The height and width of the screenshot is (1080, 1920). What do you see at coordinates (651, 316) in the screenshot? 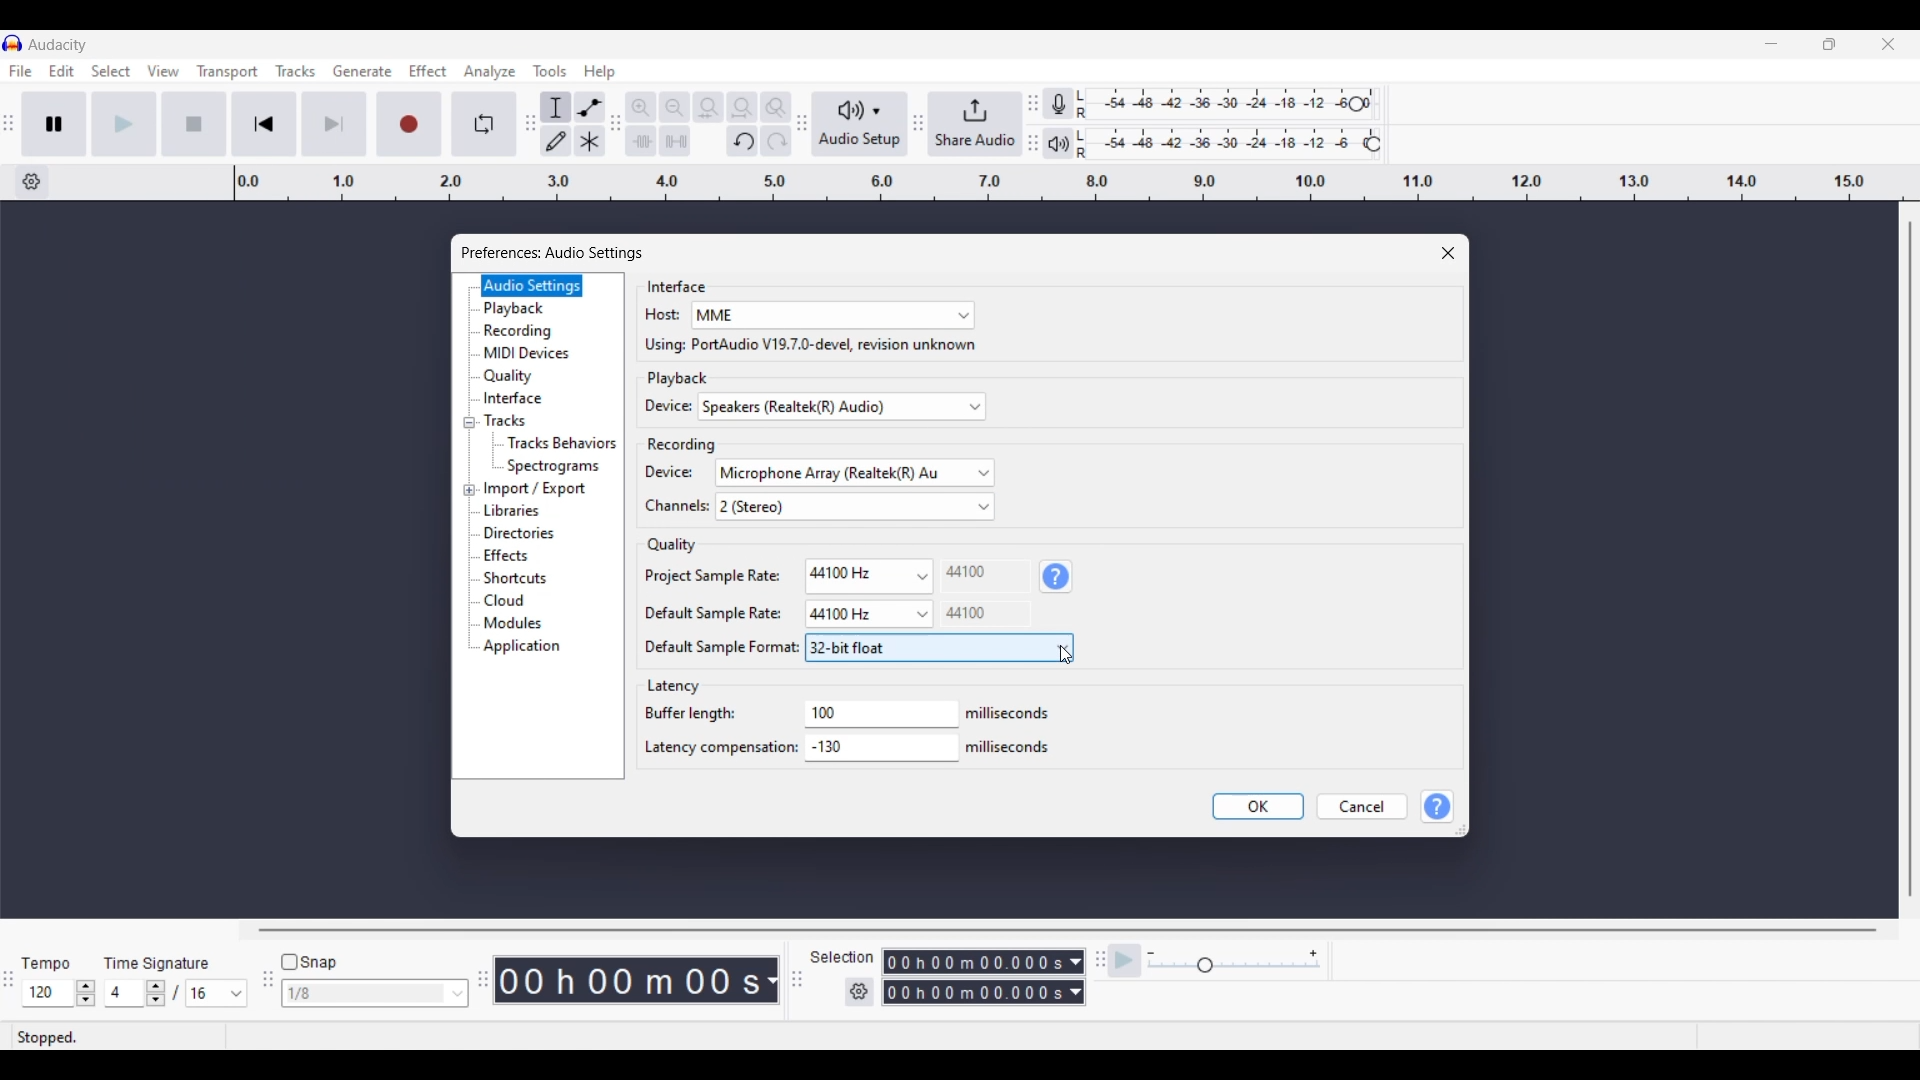
I see `| Host:` at bounding box center [651, 316].